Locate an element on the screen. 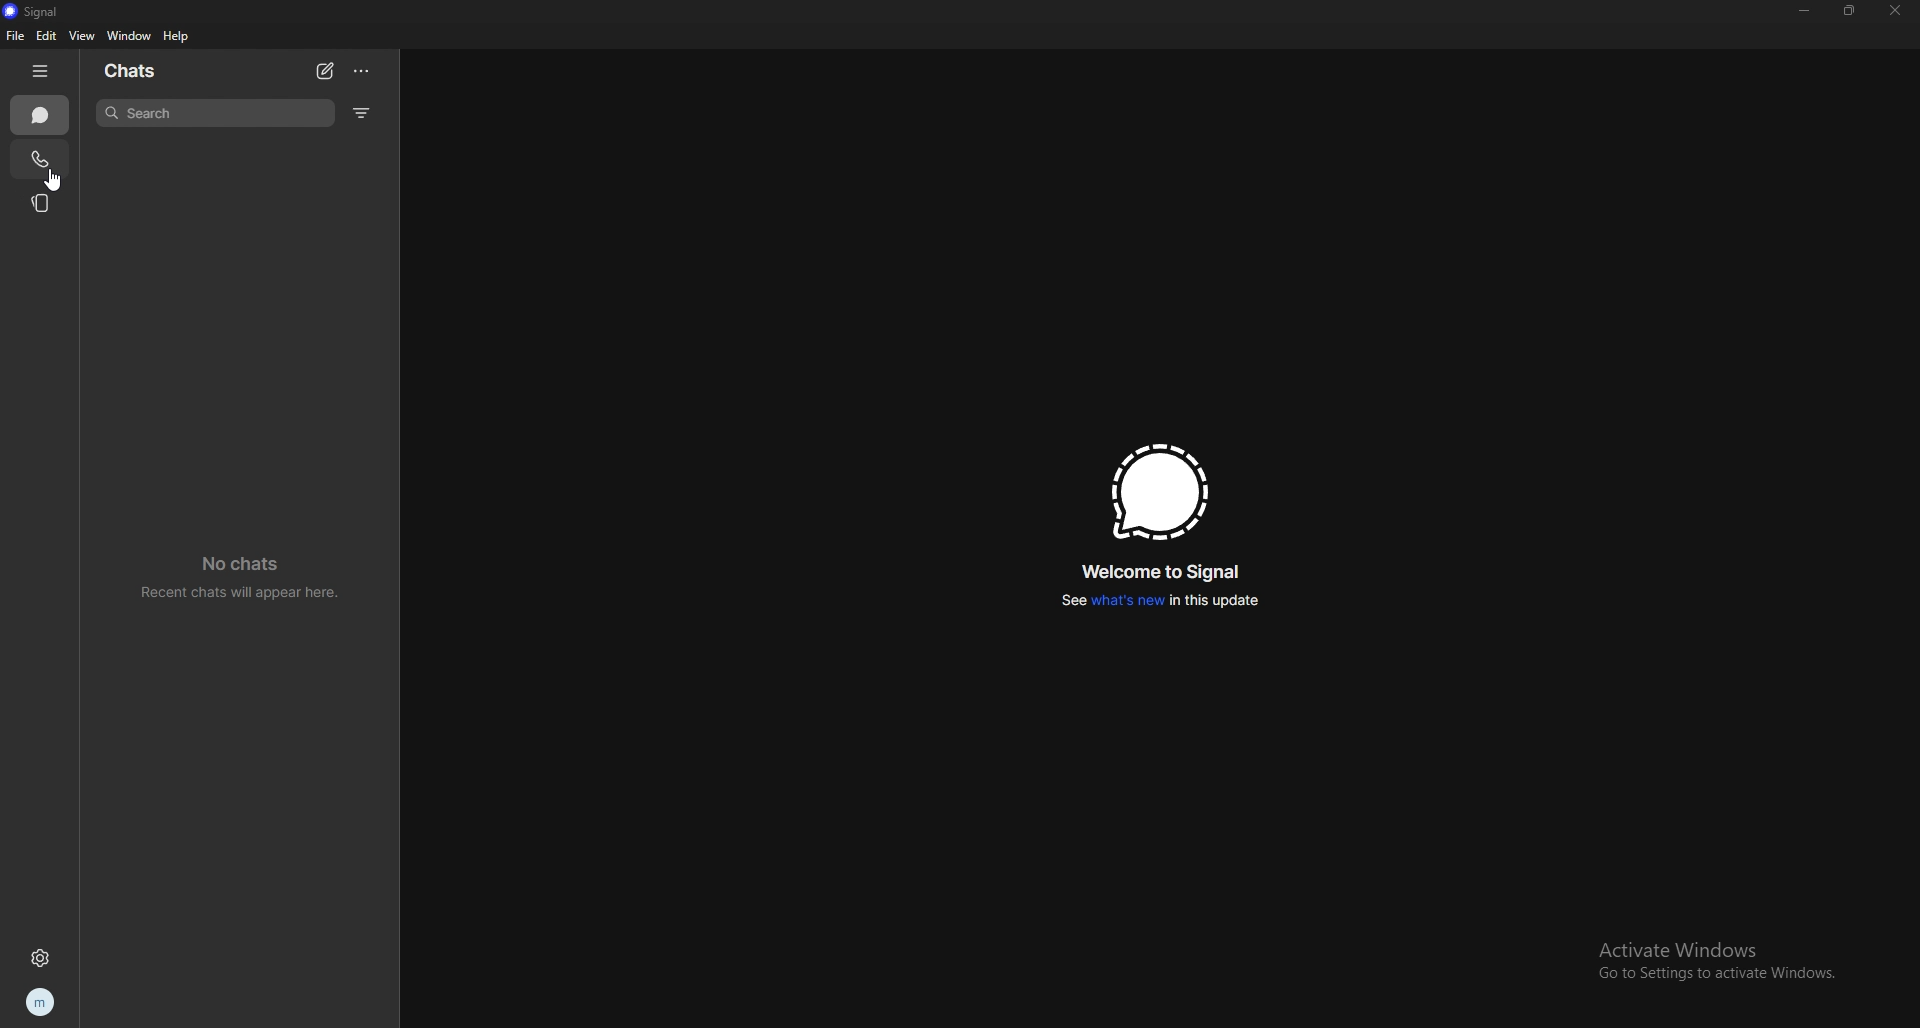 This screenshot has width=1920, height=1028. see whats new in this update is located at coordinates (1159, 600).